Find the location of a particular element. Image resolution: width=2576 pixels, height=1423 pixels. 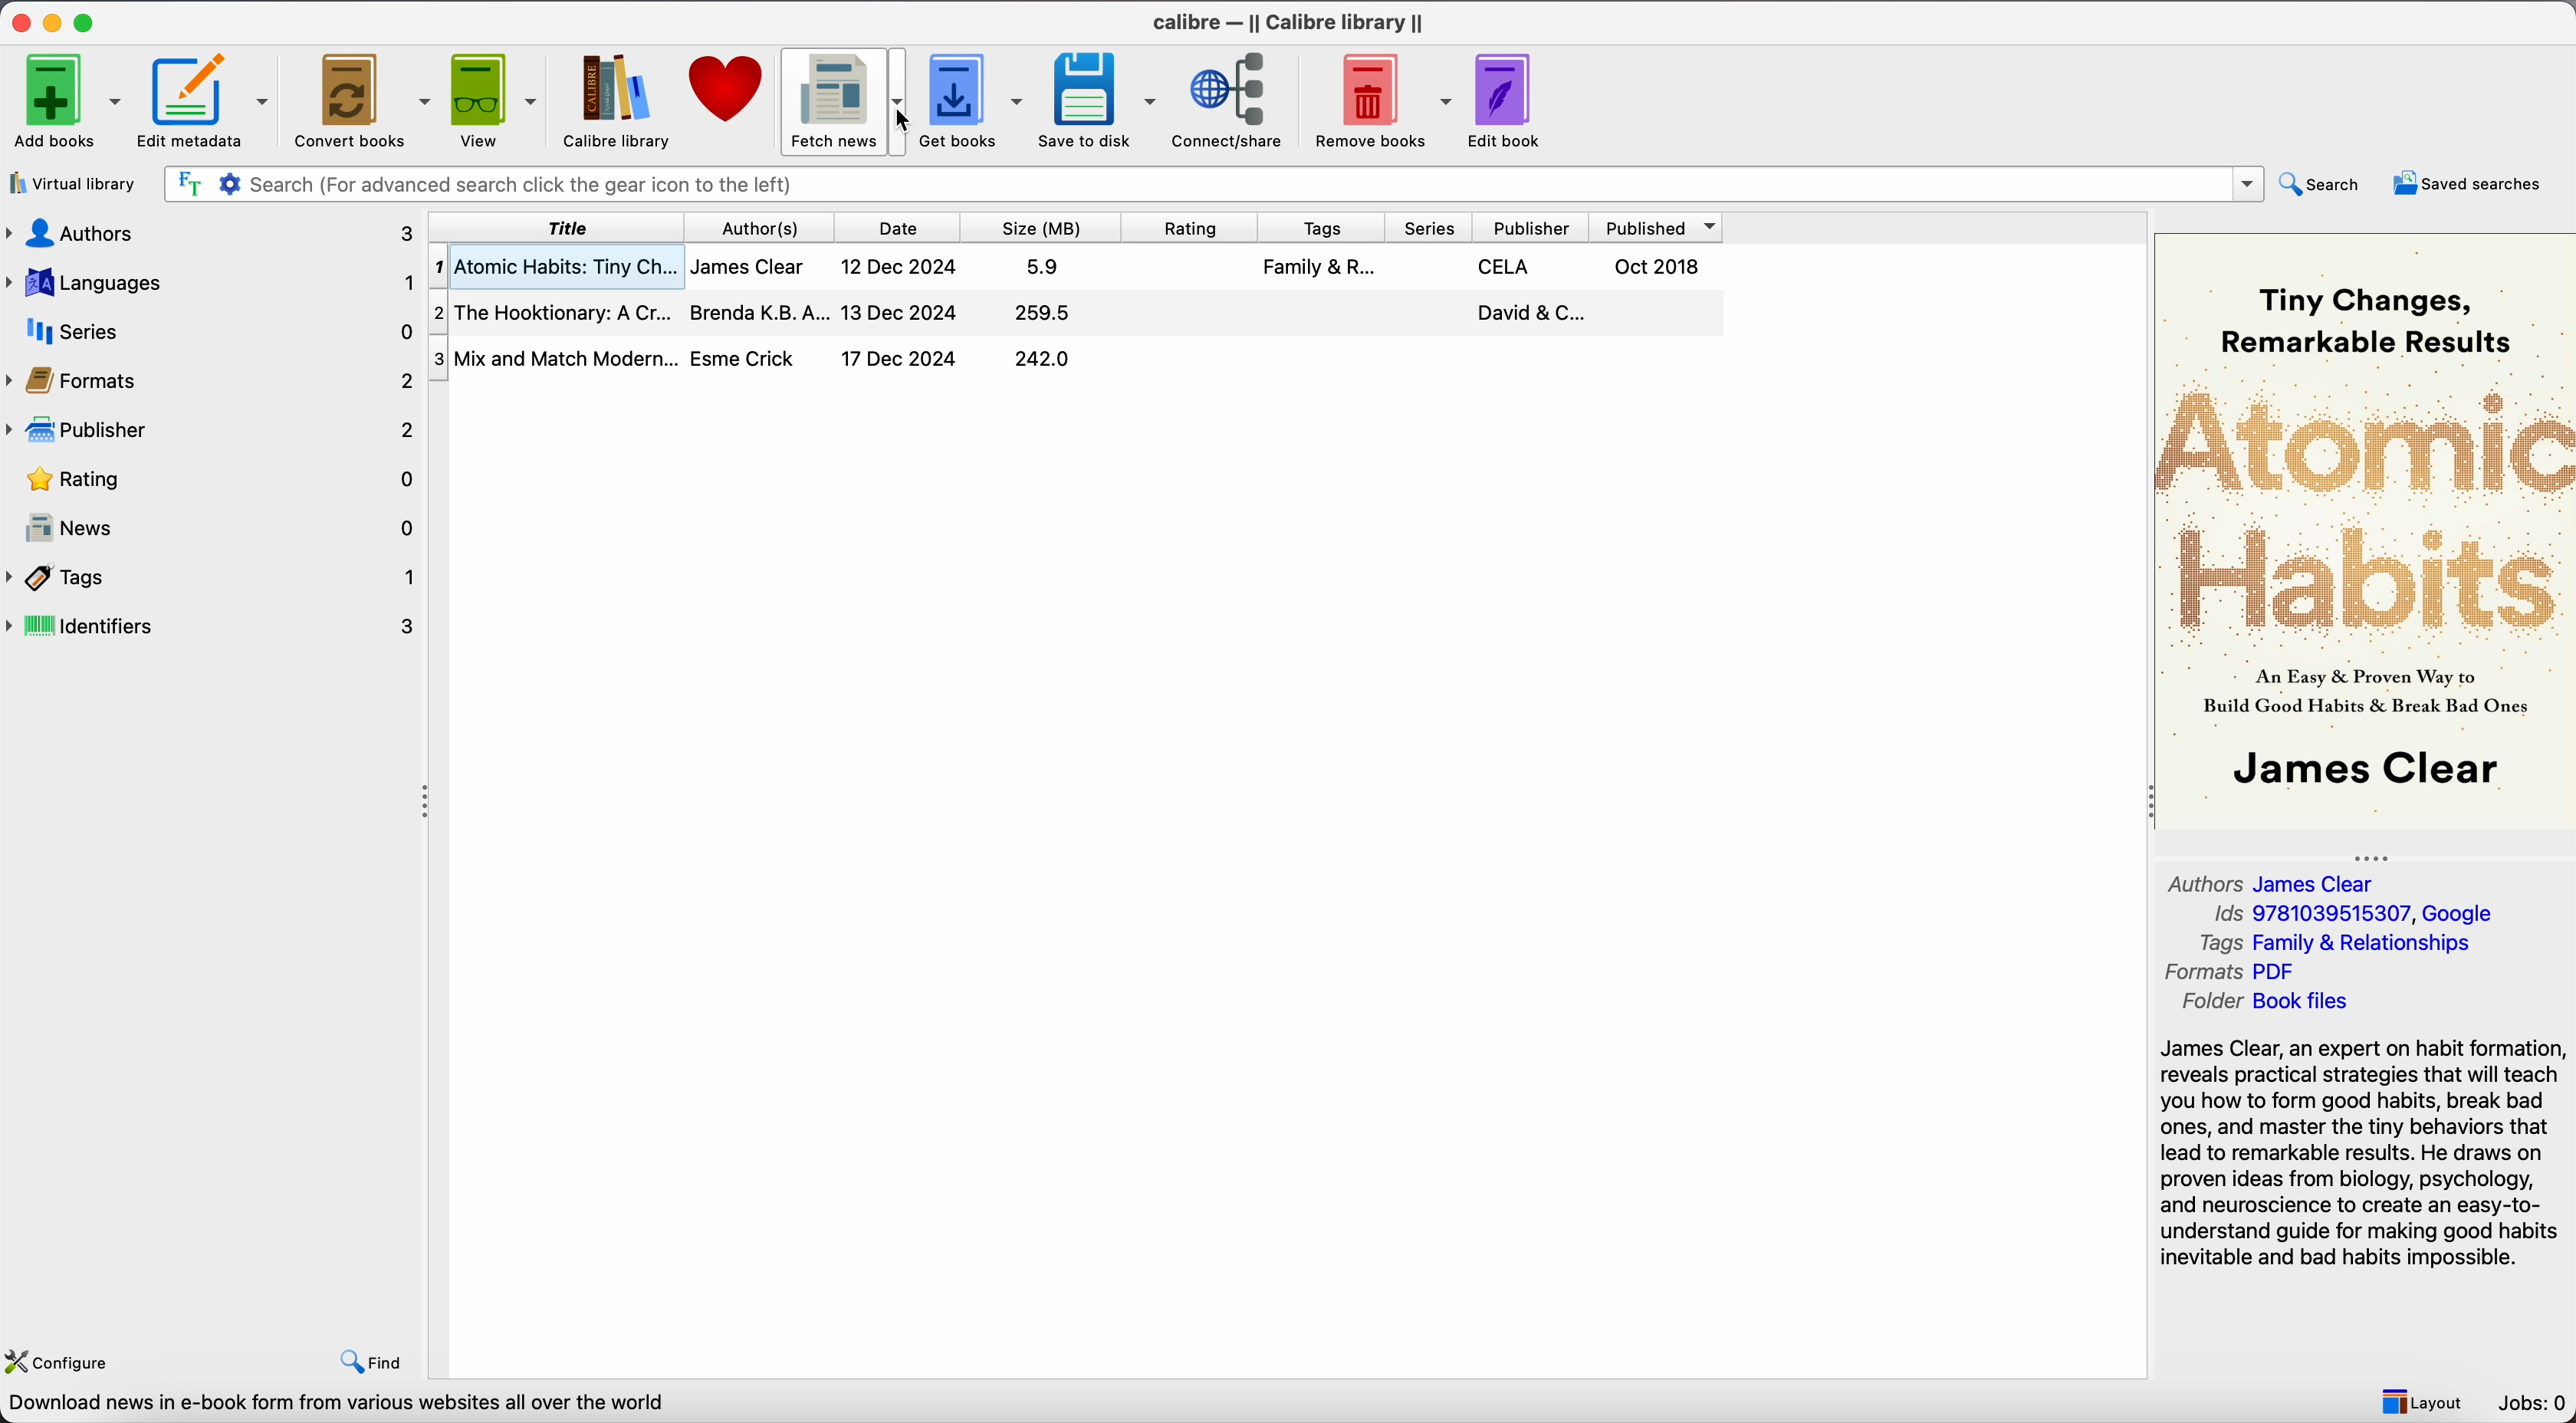

James Clear is located at coordinates (750, 267).